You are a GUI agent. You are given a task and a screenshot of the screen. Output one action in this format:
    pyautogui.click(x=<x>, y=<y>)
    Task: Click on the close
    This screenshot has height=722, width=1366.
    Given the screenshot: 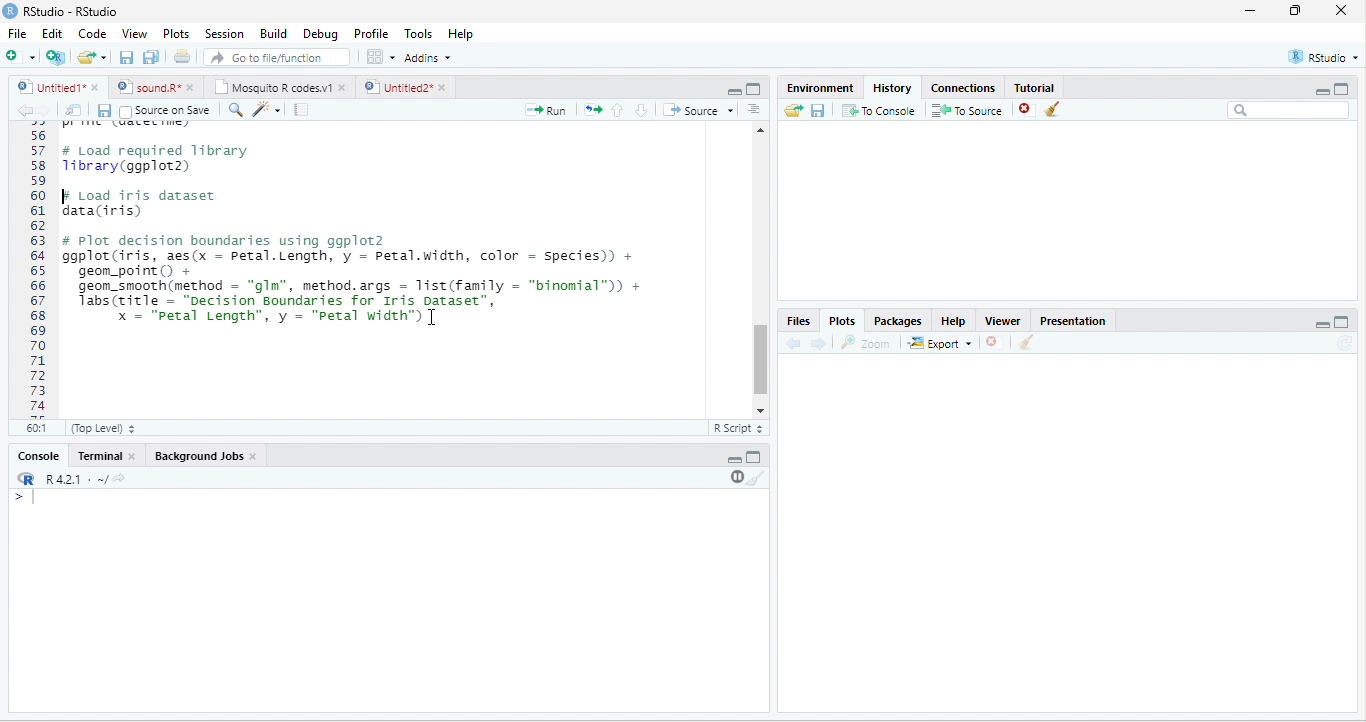 What is the action you would take?
    pyautogui.click(x=254, y=456)
    